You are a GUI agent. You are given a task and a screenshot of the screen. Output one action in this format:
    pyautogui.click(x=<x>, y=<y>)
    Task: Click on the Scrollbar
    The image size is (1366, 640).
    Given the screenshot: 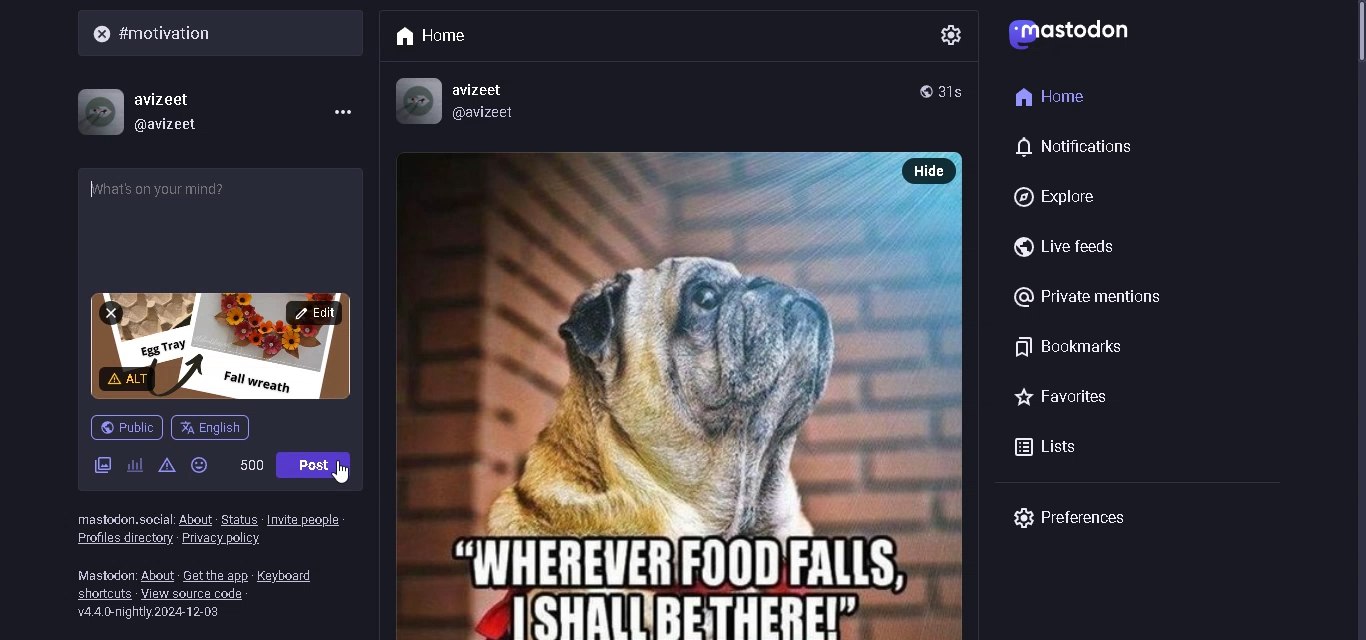 What is the action you would take?
    pyautogui.click(x=1351, y=75)
    